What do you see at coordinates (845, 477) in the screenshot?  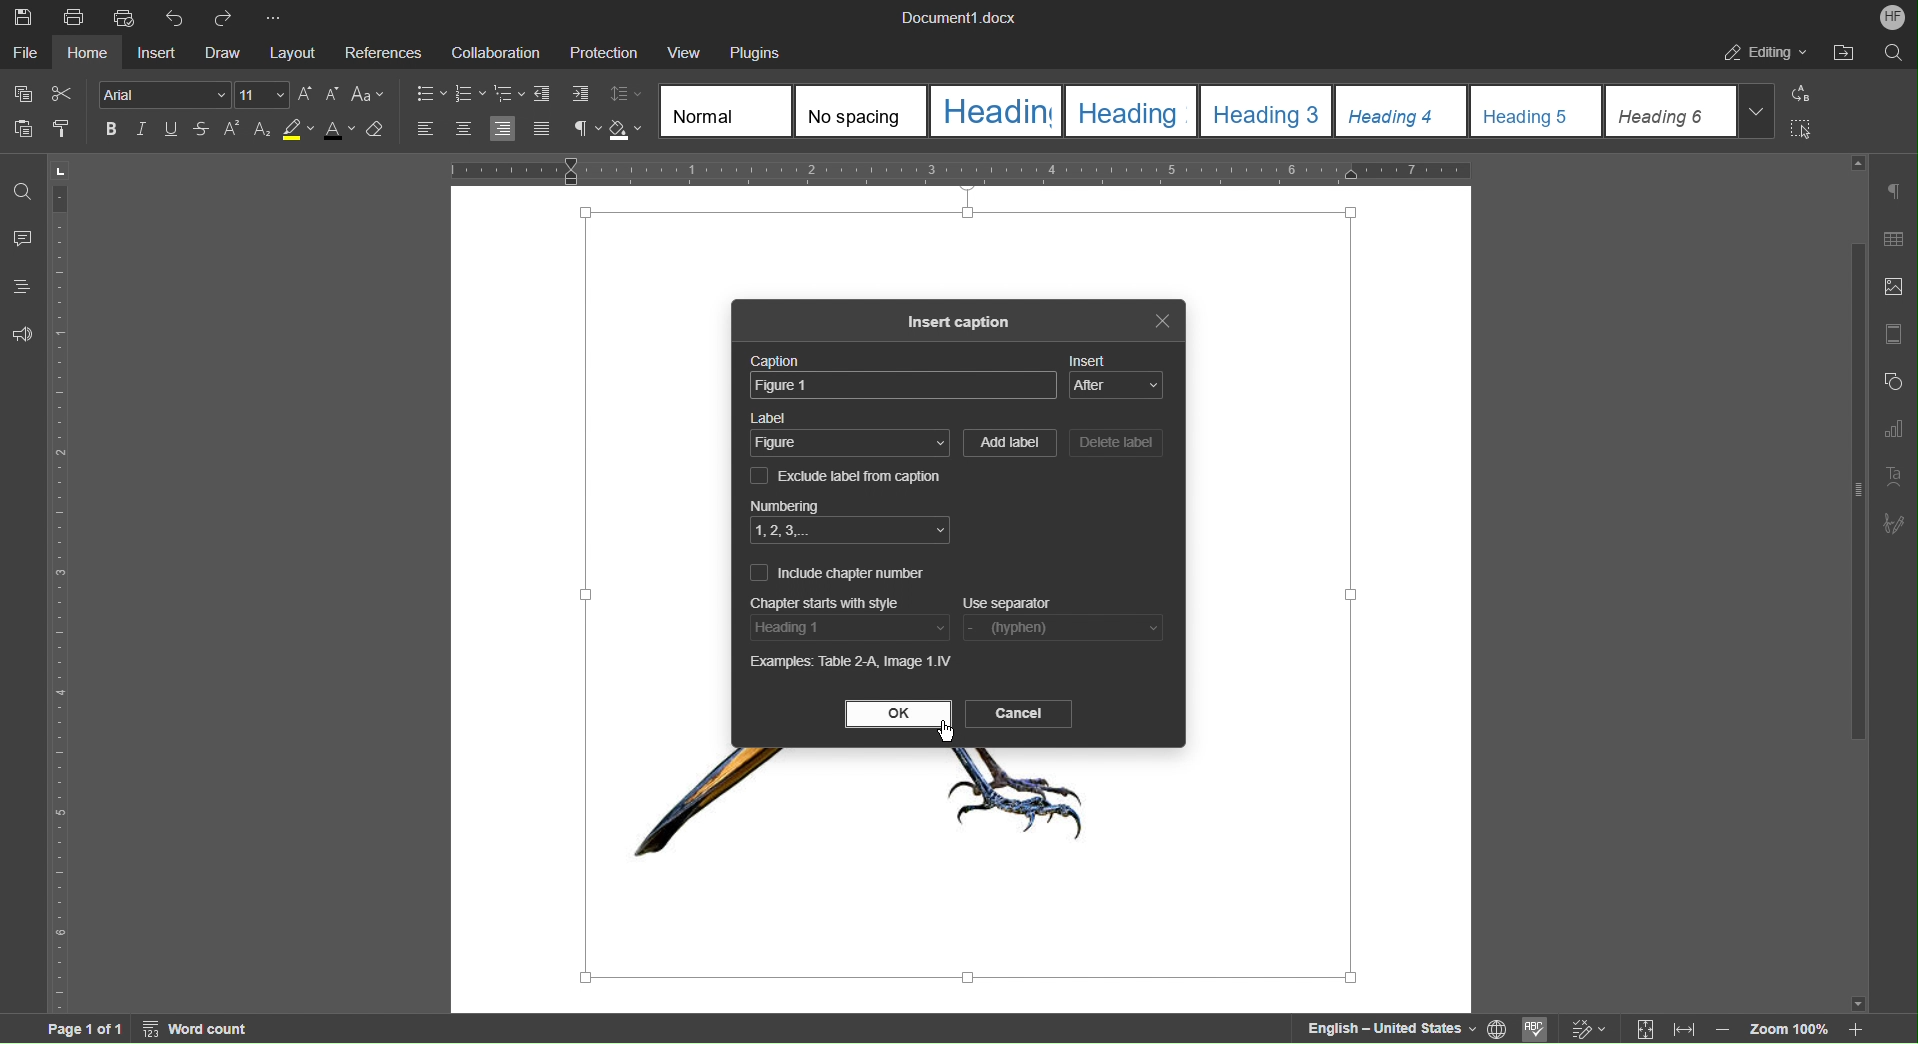 I see `Exclude label from caption` at bounding box center [845, 477].